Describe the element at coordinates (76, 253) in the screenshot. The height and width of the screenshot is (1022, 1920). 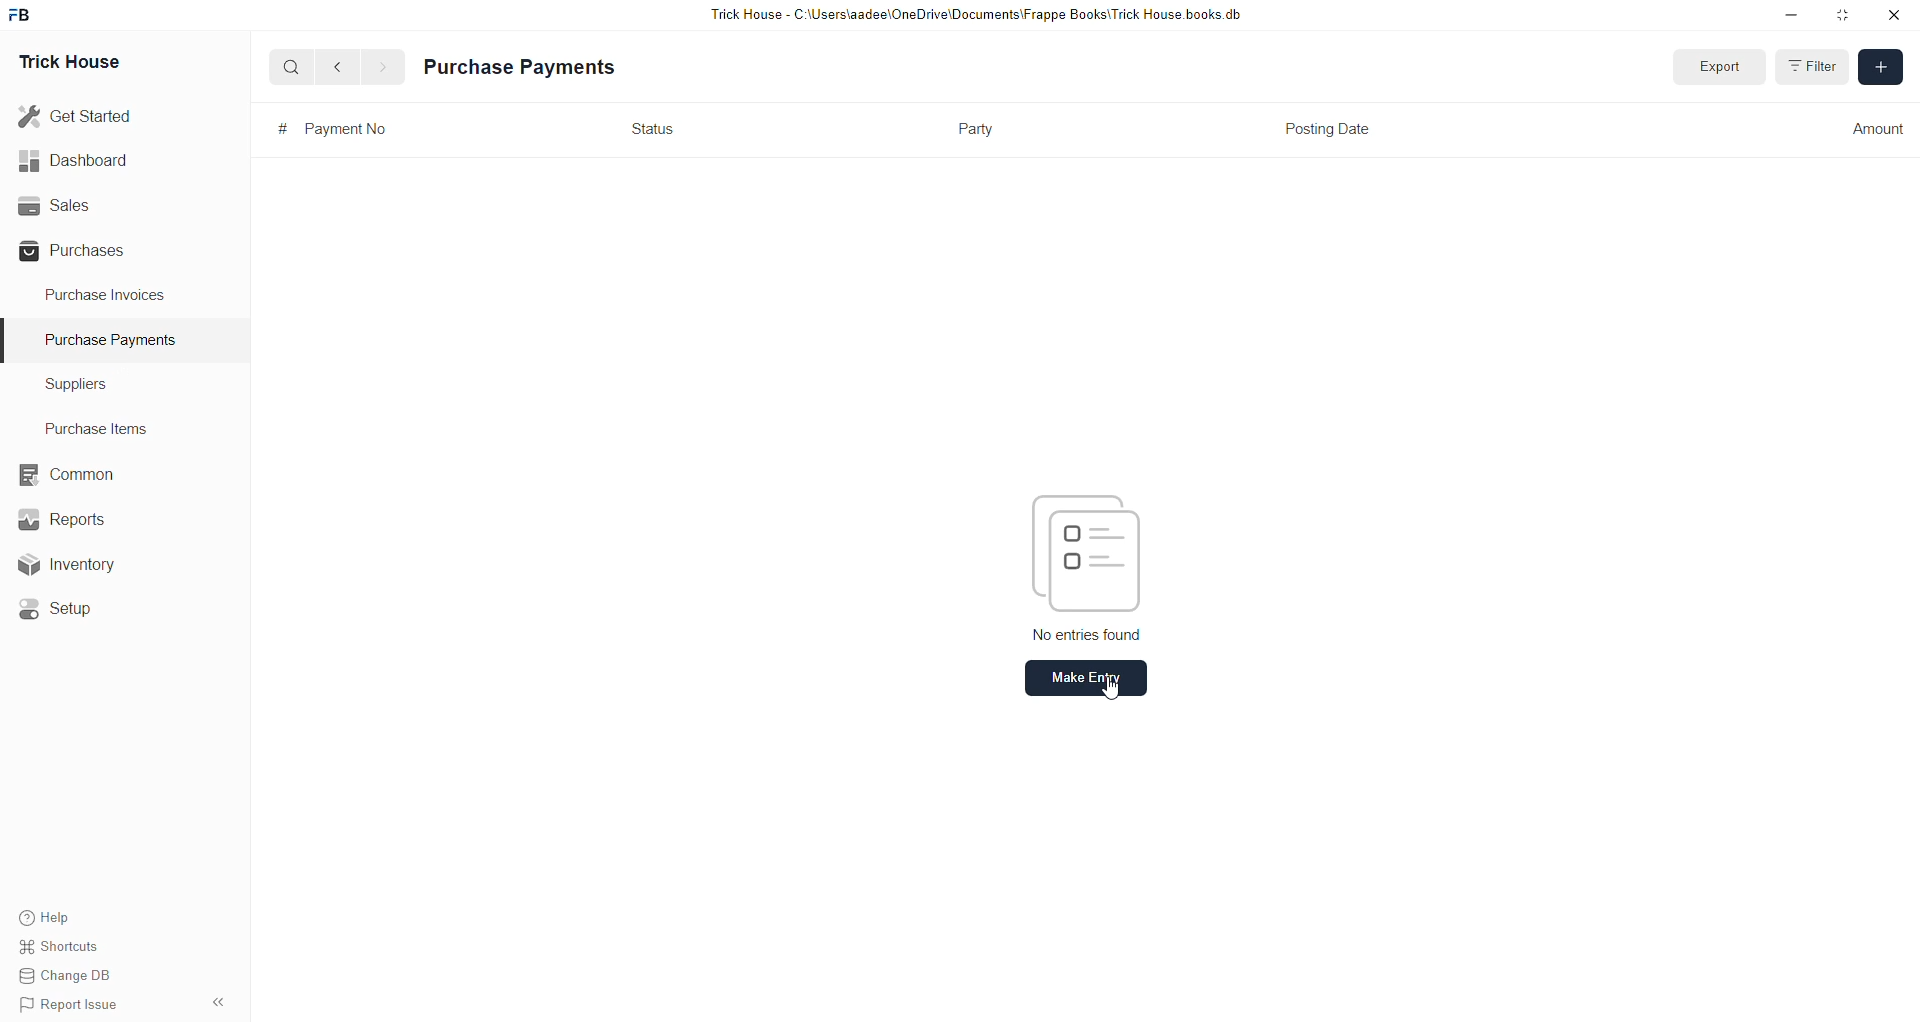
I see `Purchases` at that location.